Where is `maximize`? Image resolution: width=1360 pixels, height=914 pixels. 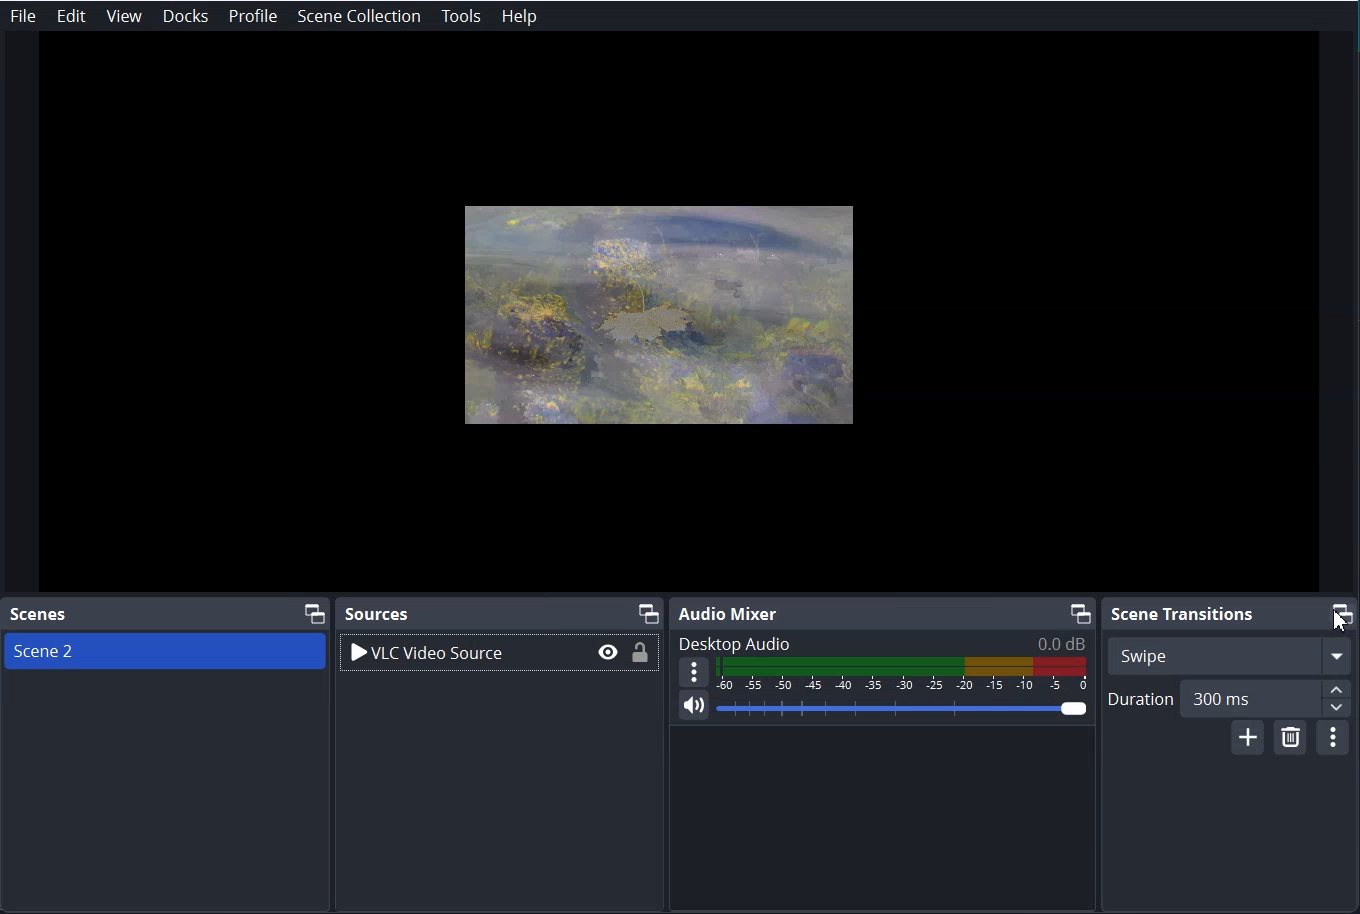
maximize is located at coordinates (1335, 613).